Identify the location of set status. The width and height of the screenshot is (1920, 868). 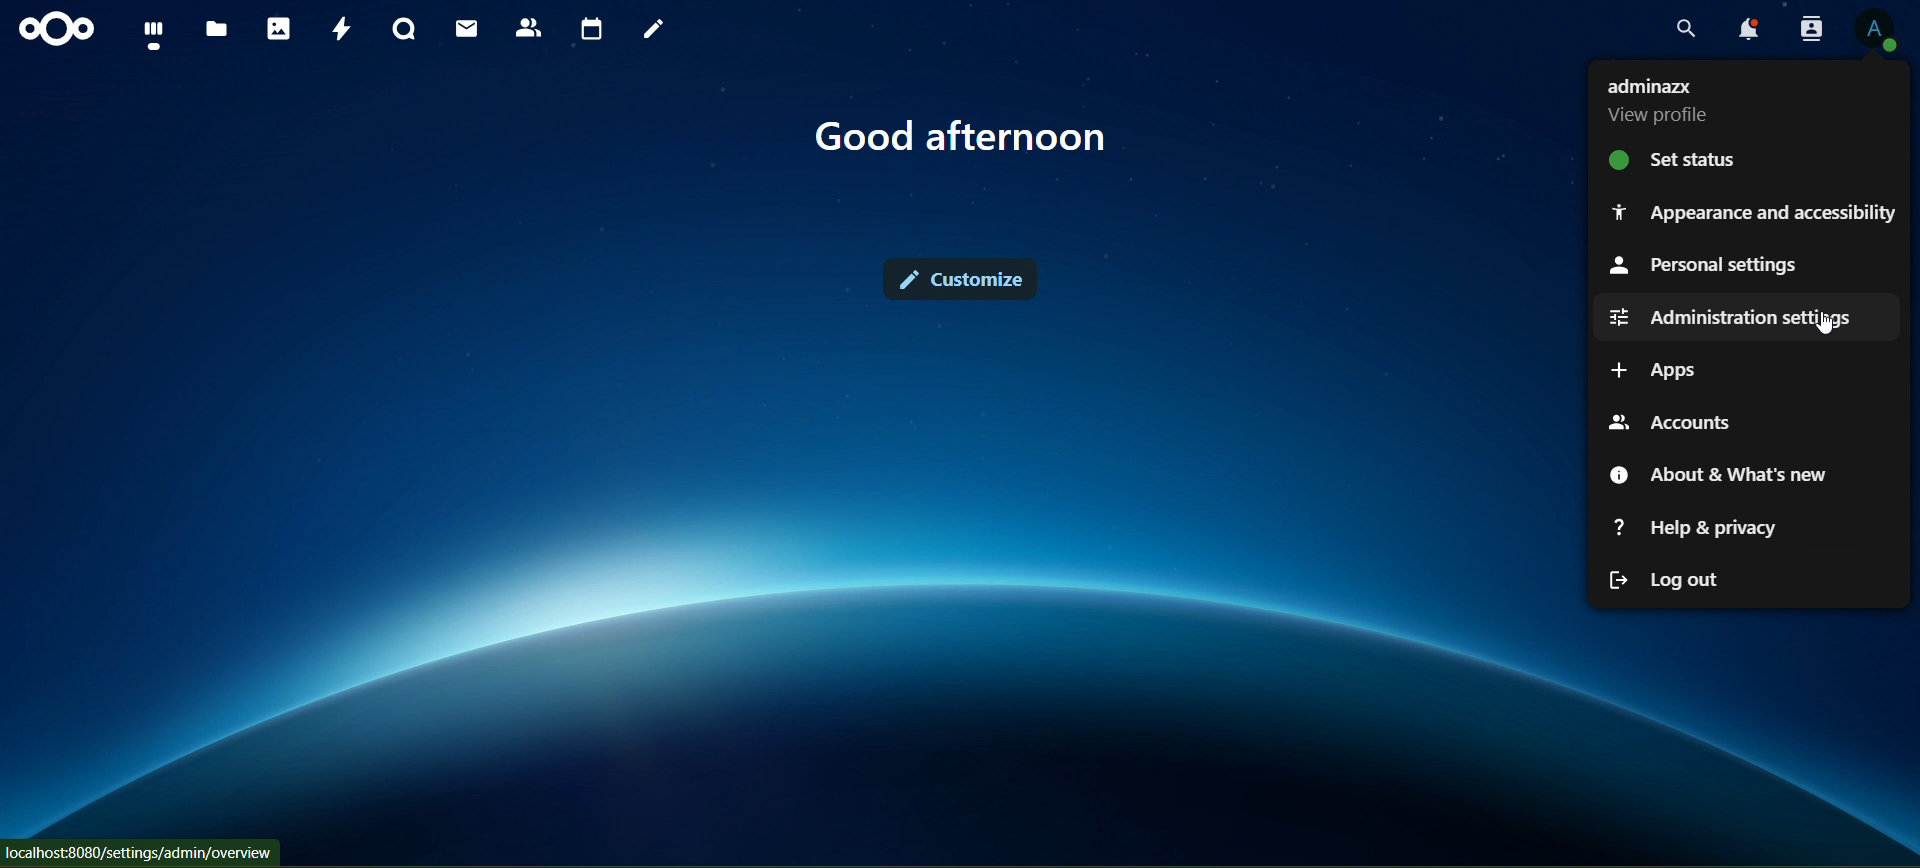
(1710, 159).